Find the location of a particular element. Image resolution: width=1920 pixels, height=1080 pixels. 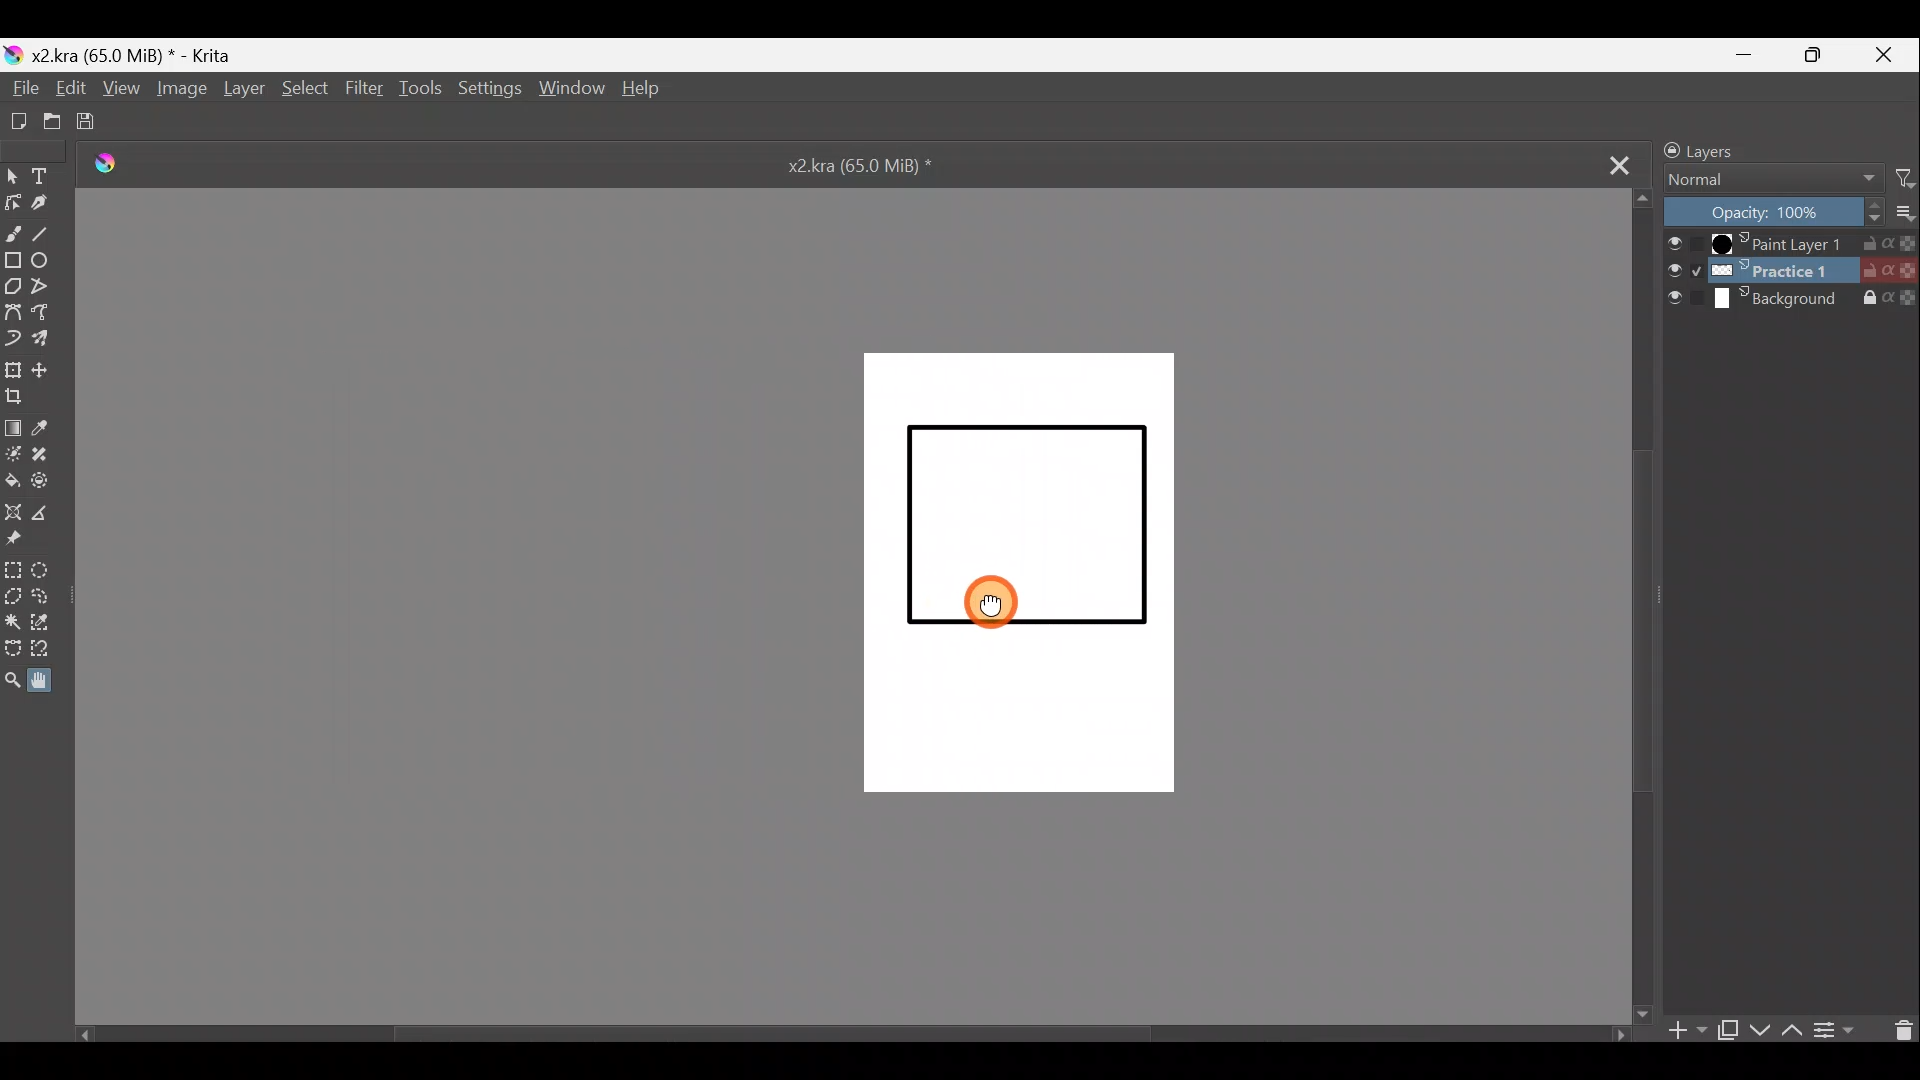

Move a layer is located at coordinates (43, 369).